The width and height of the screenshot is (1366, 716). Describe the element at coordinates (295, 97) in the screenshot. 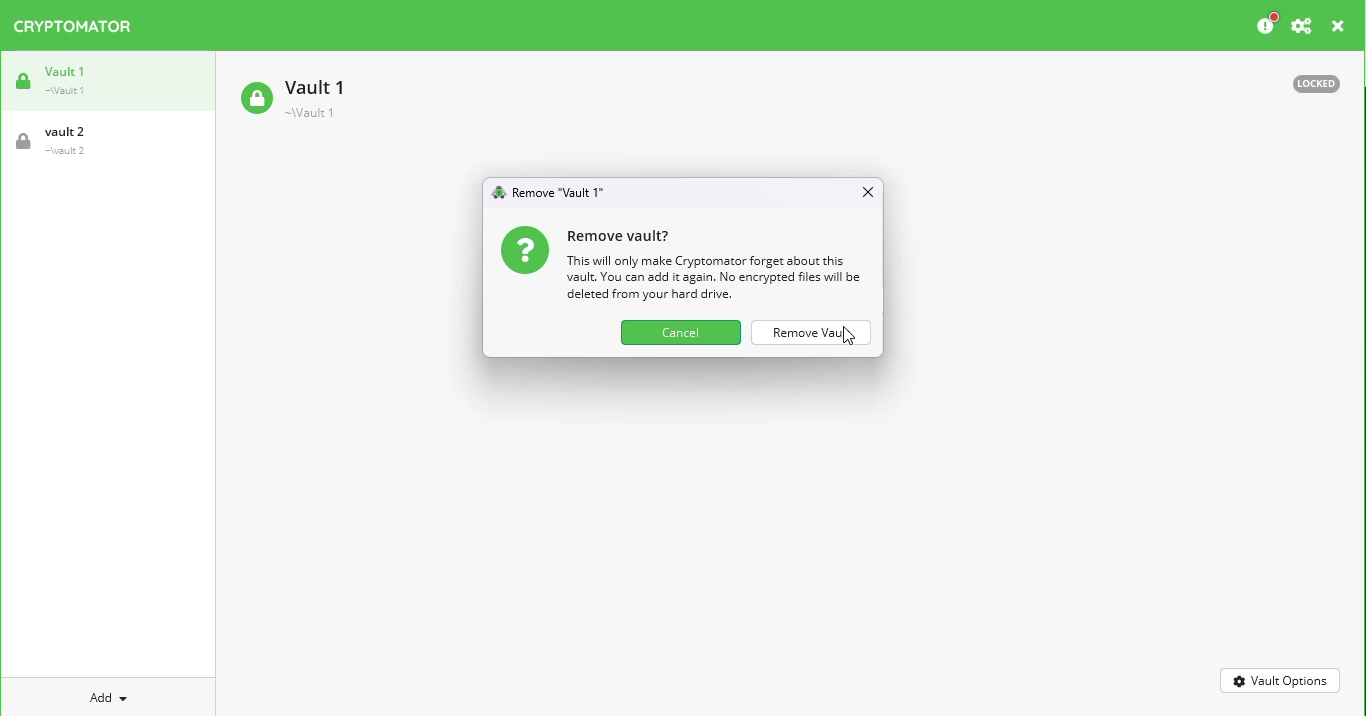

I see `vault 1` at that location.